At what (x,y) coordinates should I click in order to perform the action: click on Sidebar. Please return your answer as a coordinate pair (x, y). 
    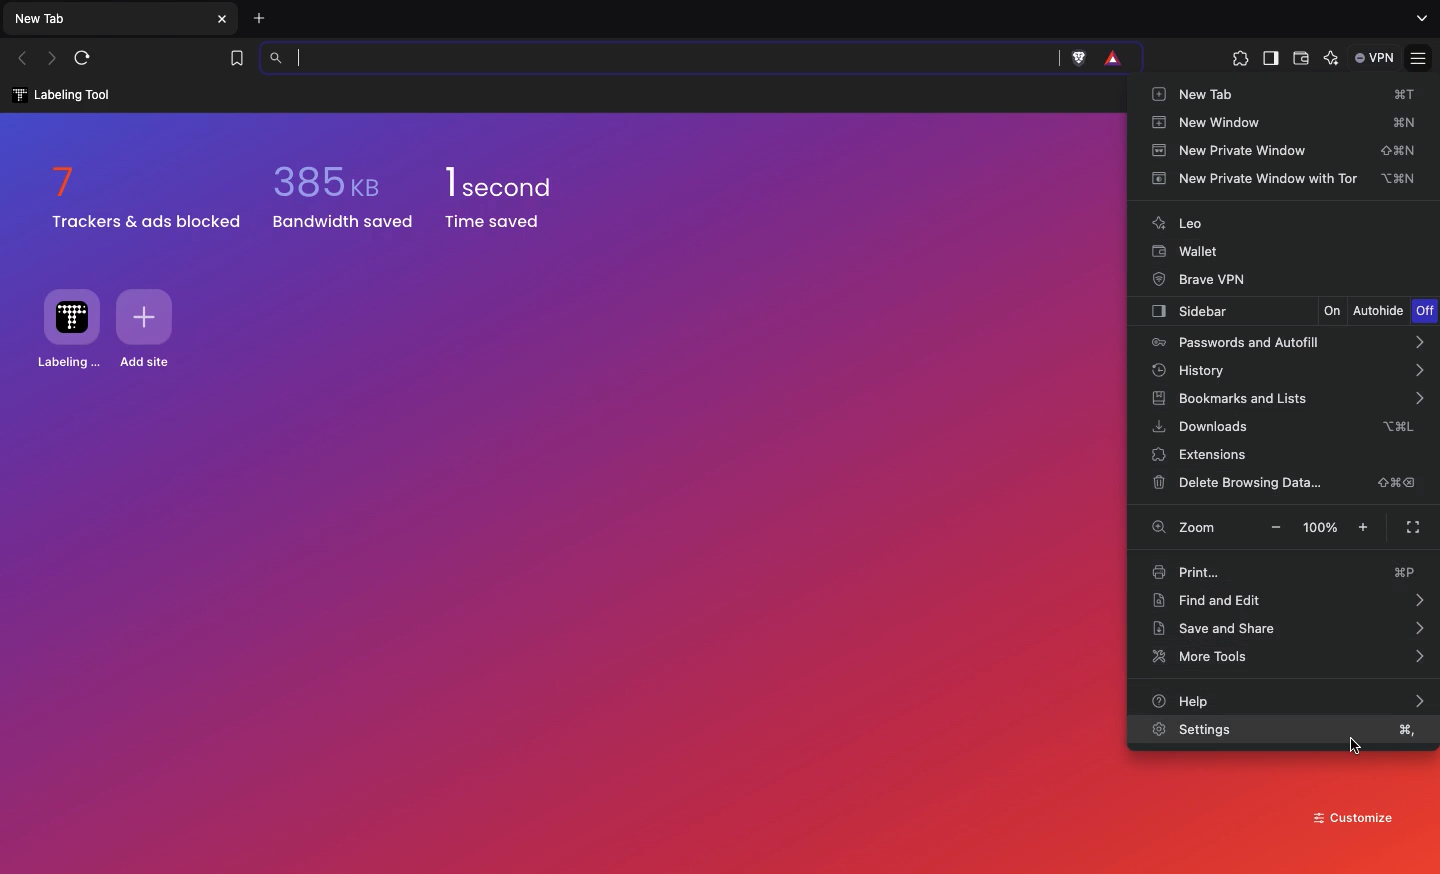
    Looking at the image, I should click on (1269, 60).